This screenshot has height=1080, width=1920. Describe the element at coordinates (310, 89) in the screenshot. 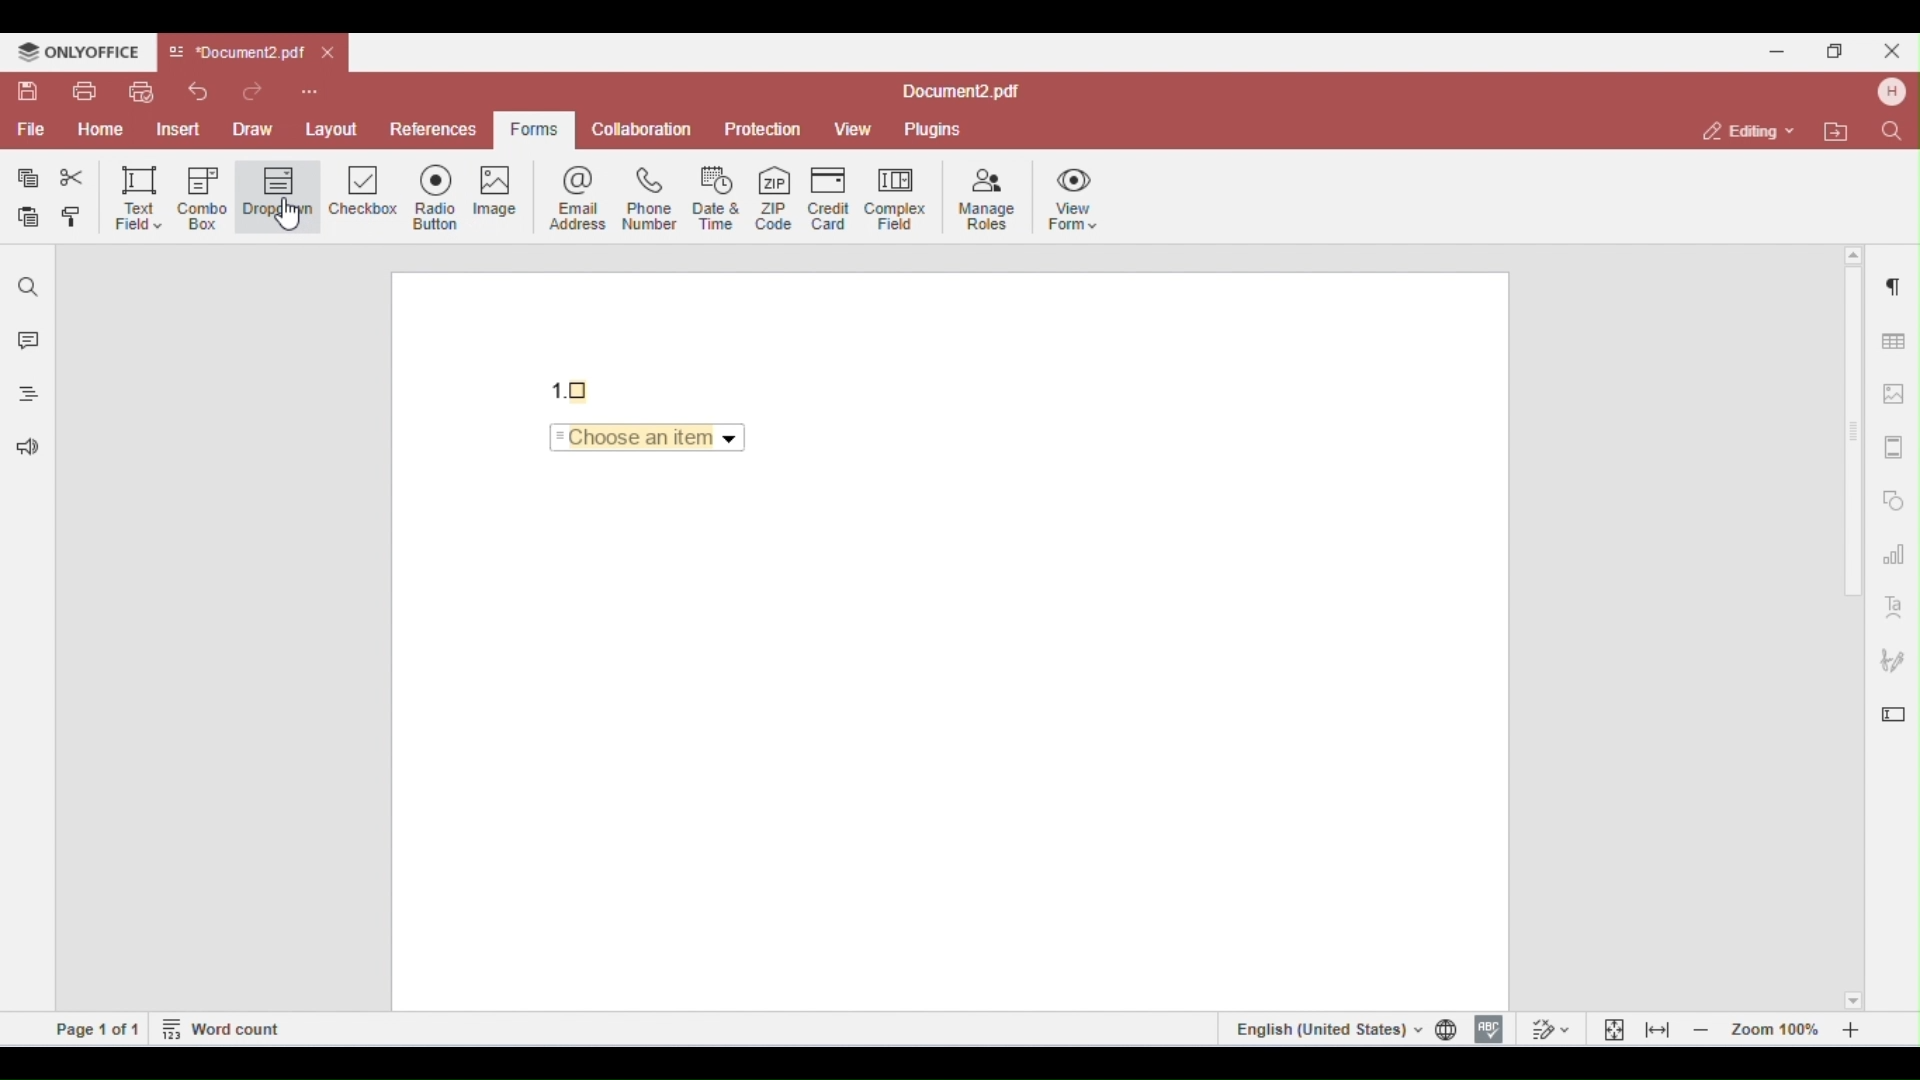

I see `quick access tool bar` at that location.